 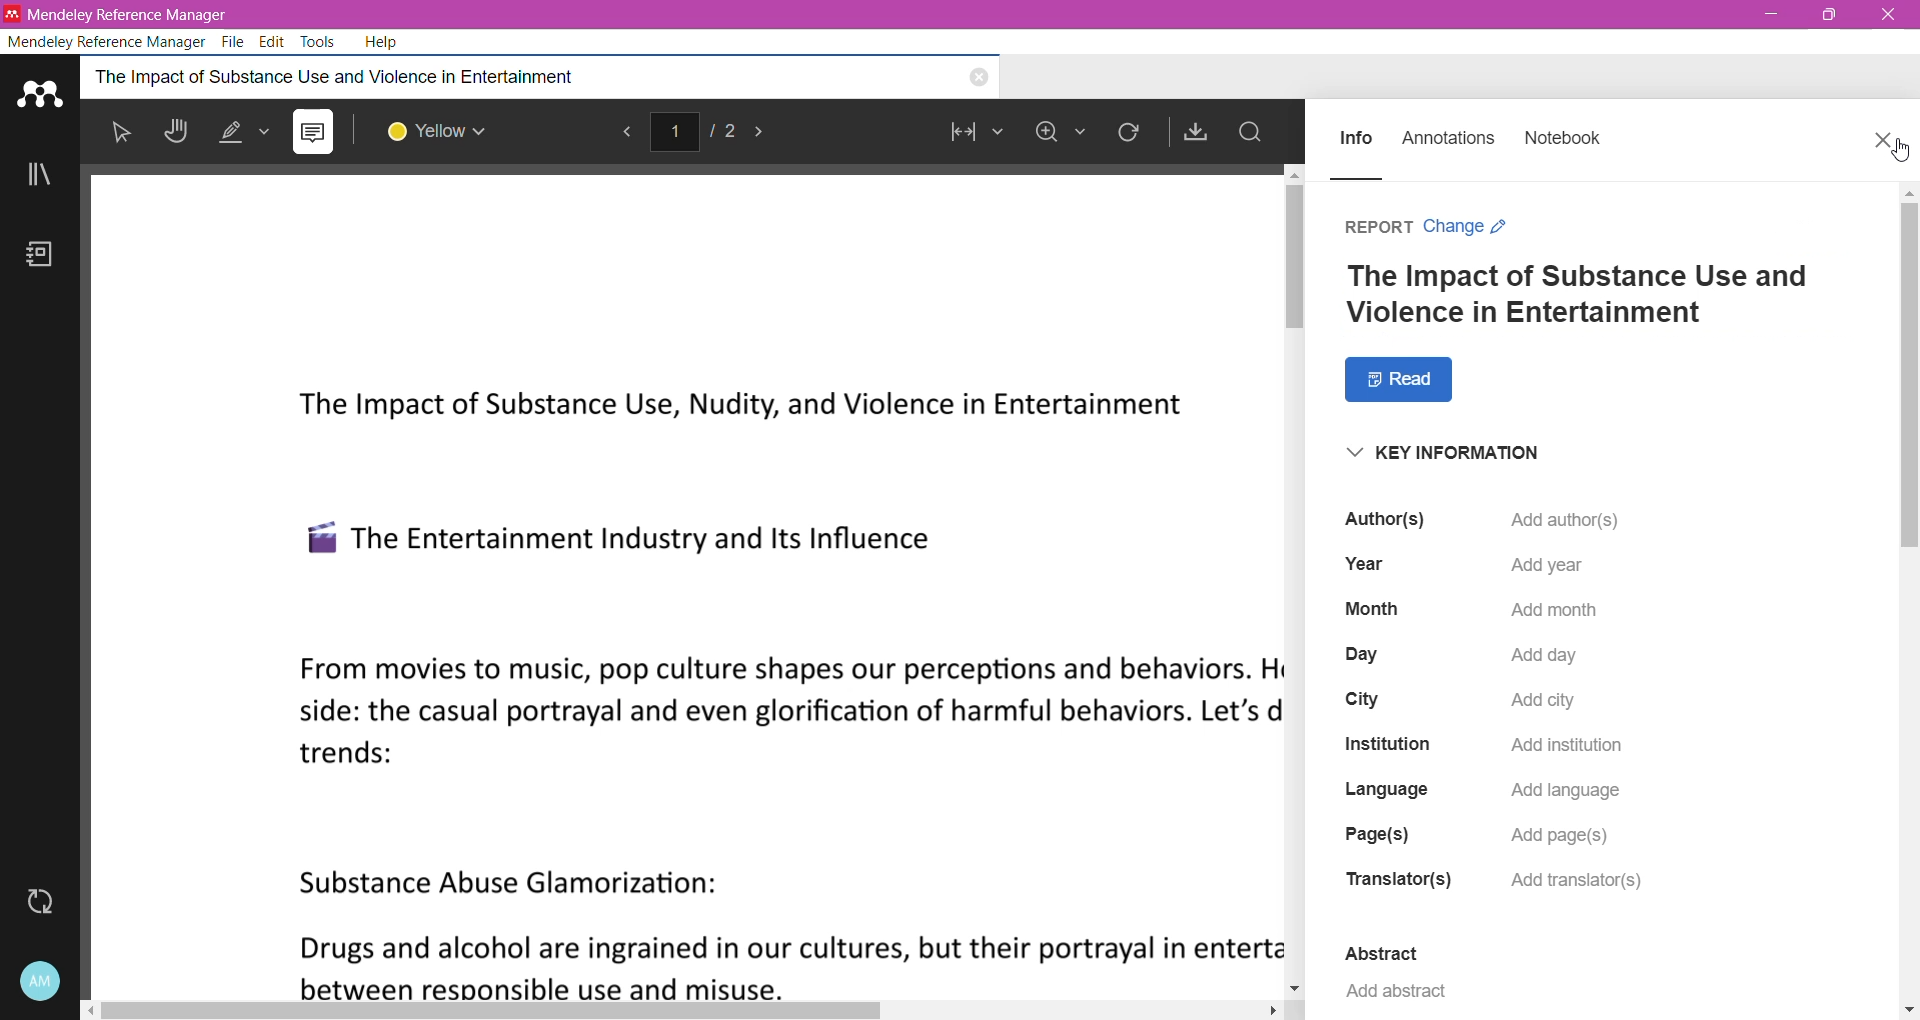 I want to click on File, so click(x=236, y=42).